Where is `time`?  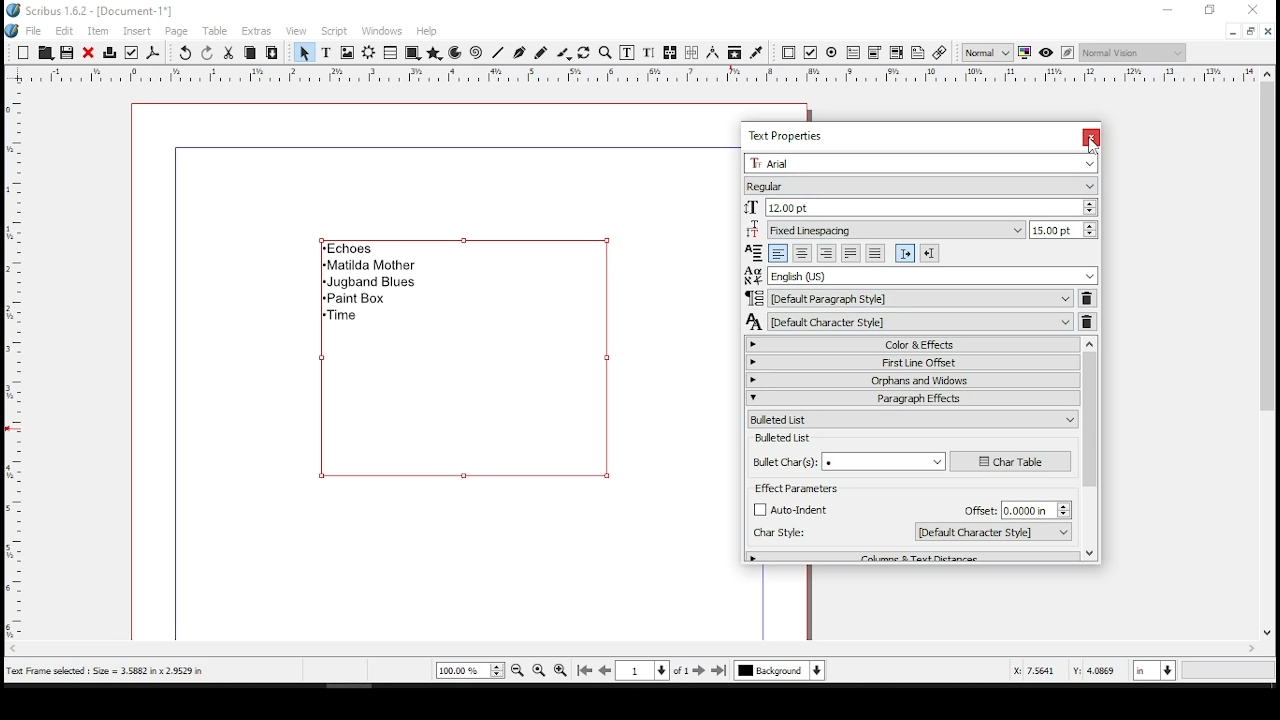
time is located at coordinates (343, 316).